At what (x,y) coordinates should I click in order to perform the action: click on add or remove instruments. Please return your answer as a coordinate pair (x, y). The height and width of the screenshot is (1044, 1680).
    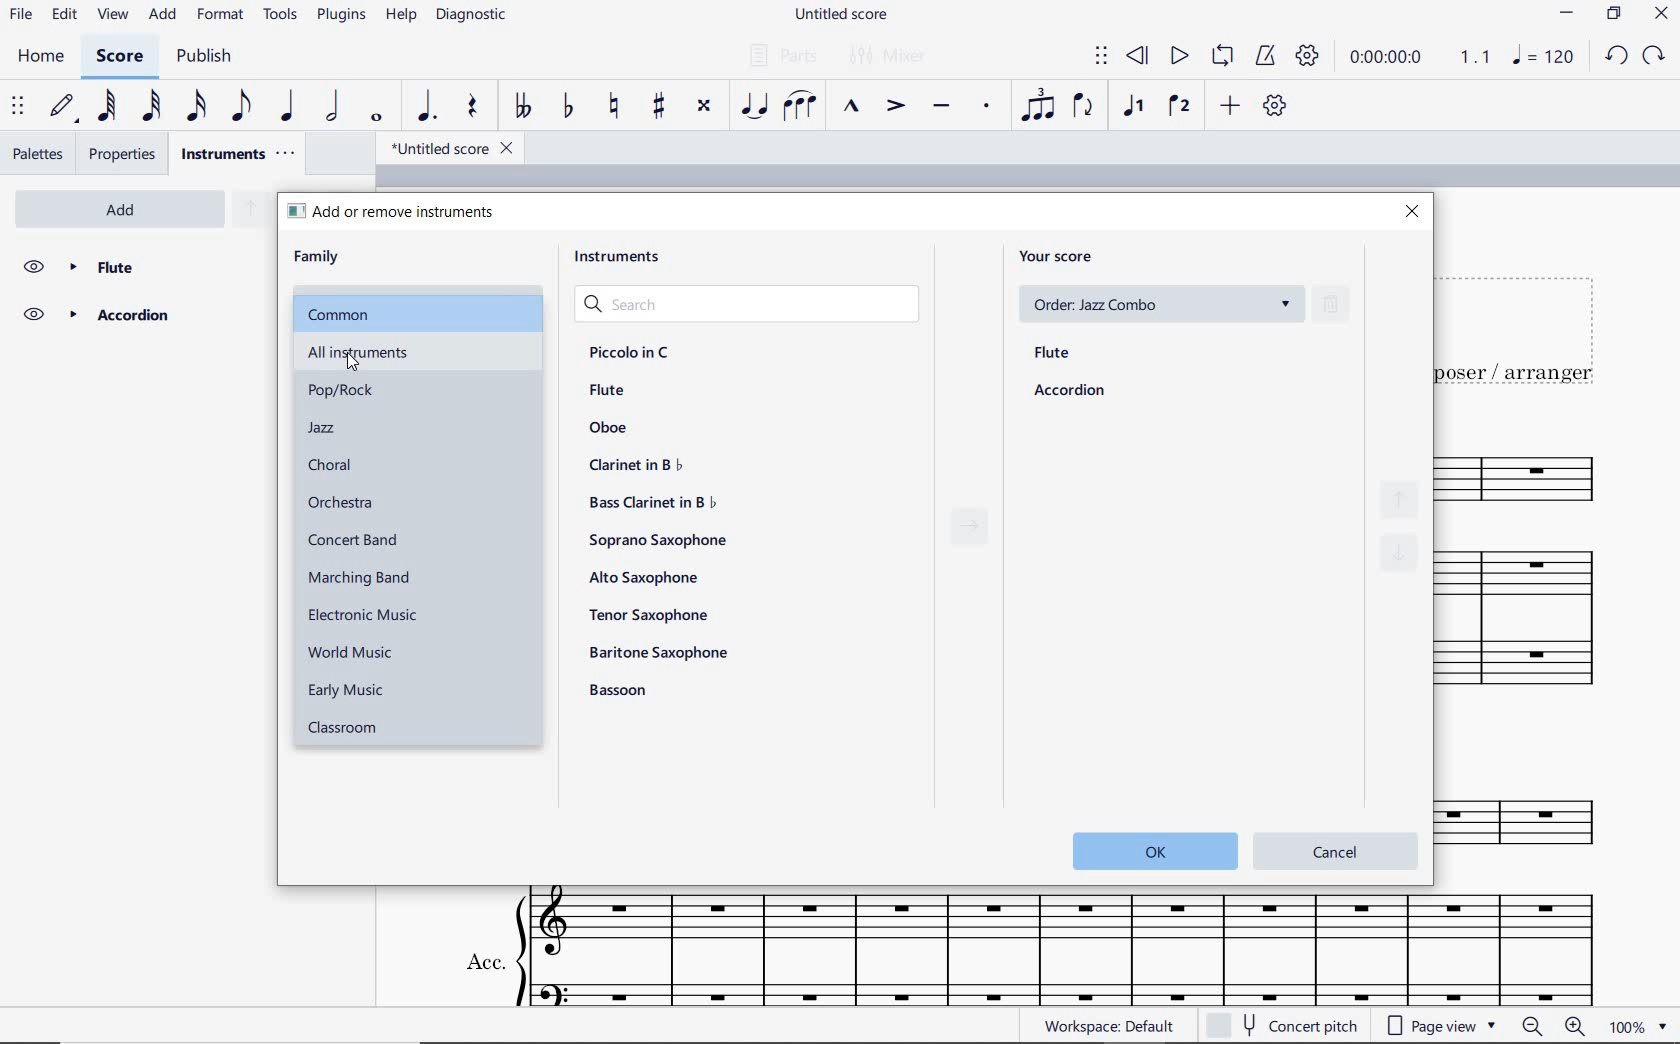
    Looking at the image, I should click on (395, 212).